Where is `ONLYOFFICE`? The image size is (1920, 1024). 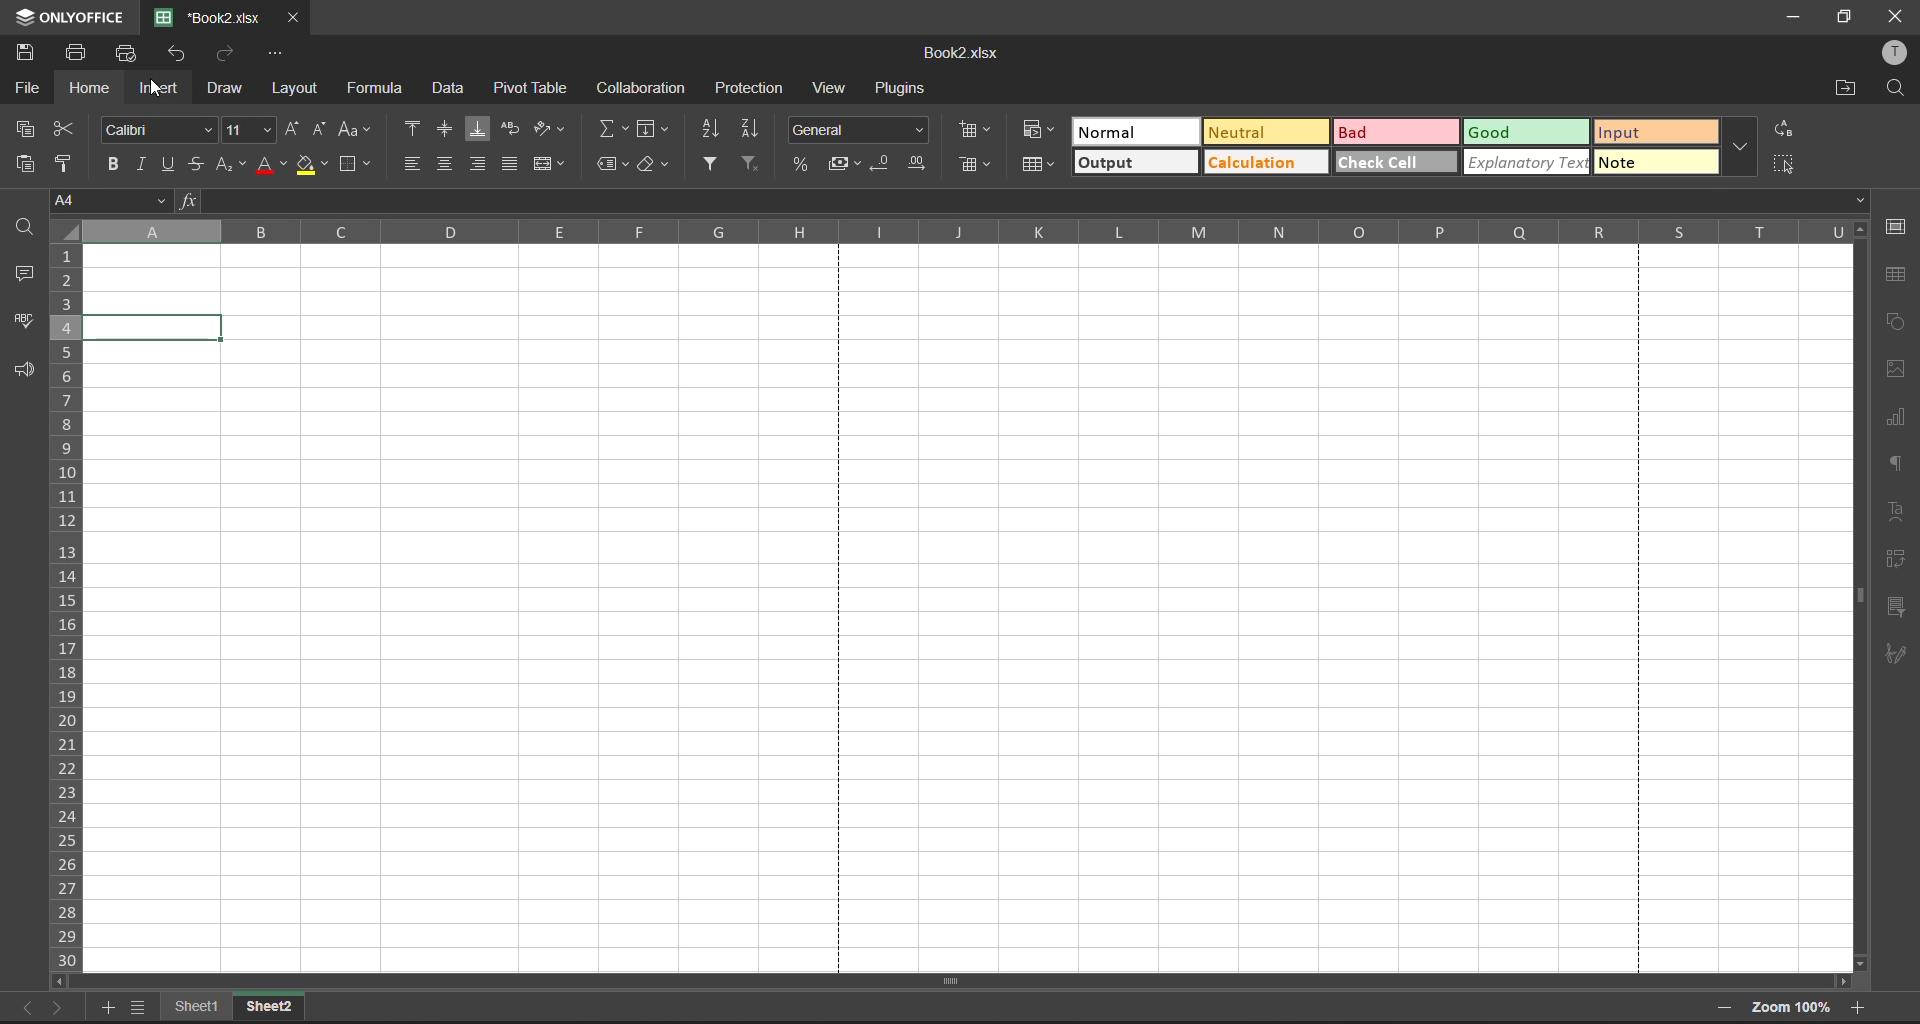 ONLYOFFICE is located at coordinates (89, 18).